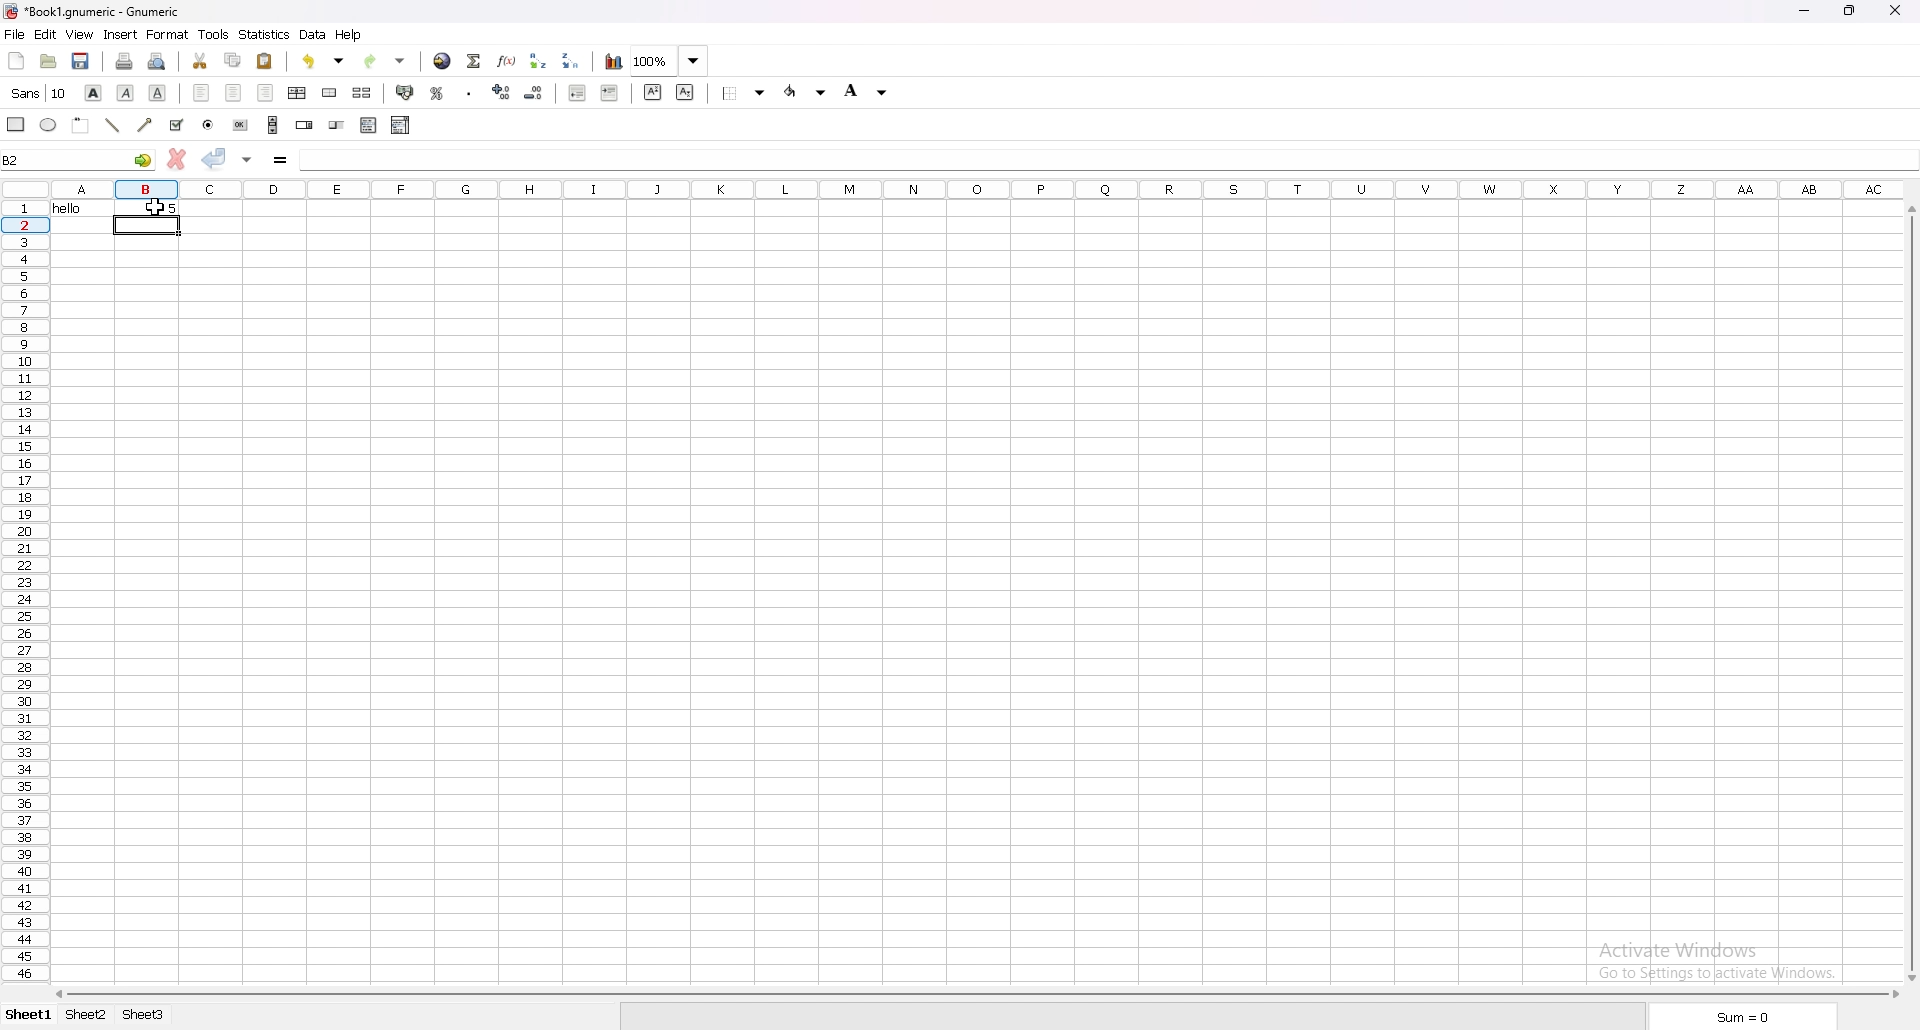 This screenshot has width=1920, height=1030. Describe the element at coordinates (312, 35) in the screenshot. I see `data` at that location.